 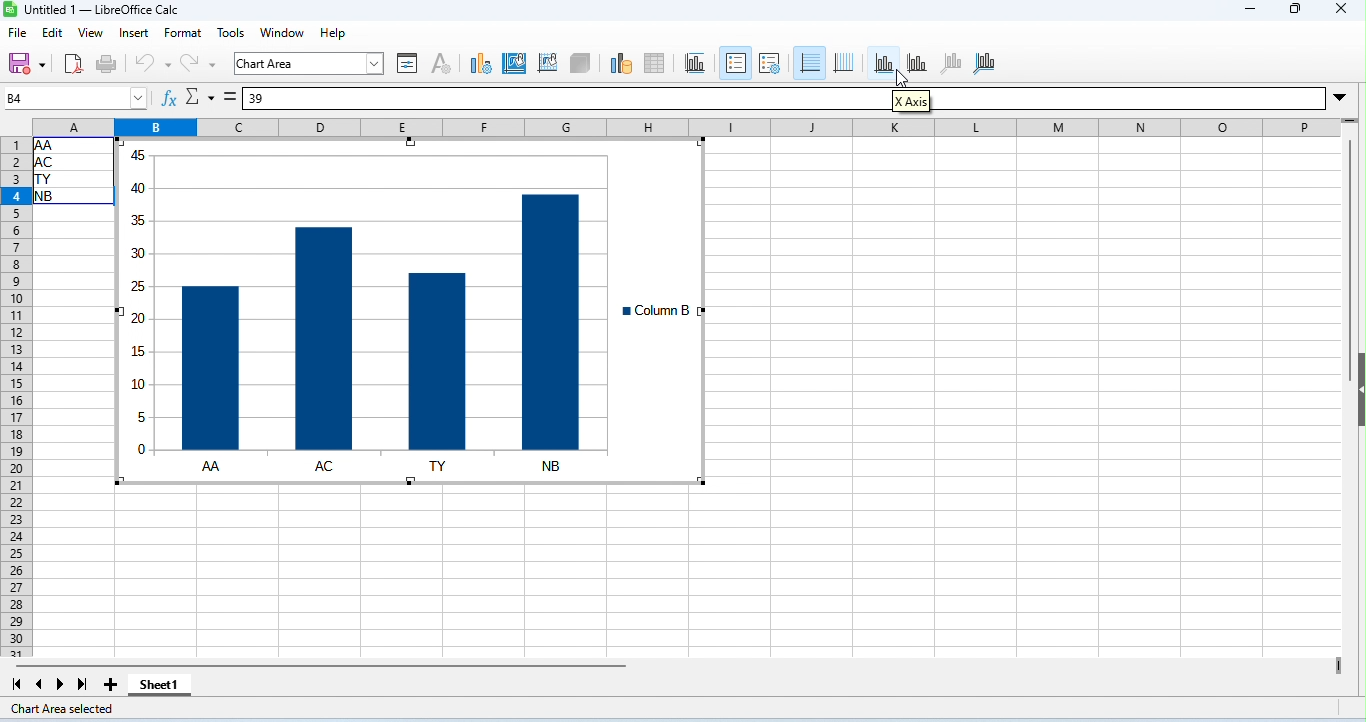 What do you see at coordinates (231, 32) in the screenshot?
I see `tools` at bounding box center [231, 32].